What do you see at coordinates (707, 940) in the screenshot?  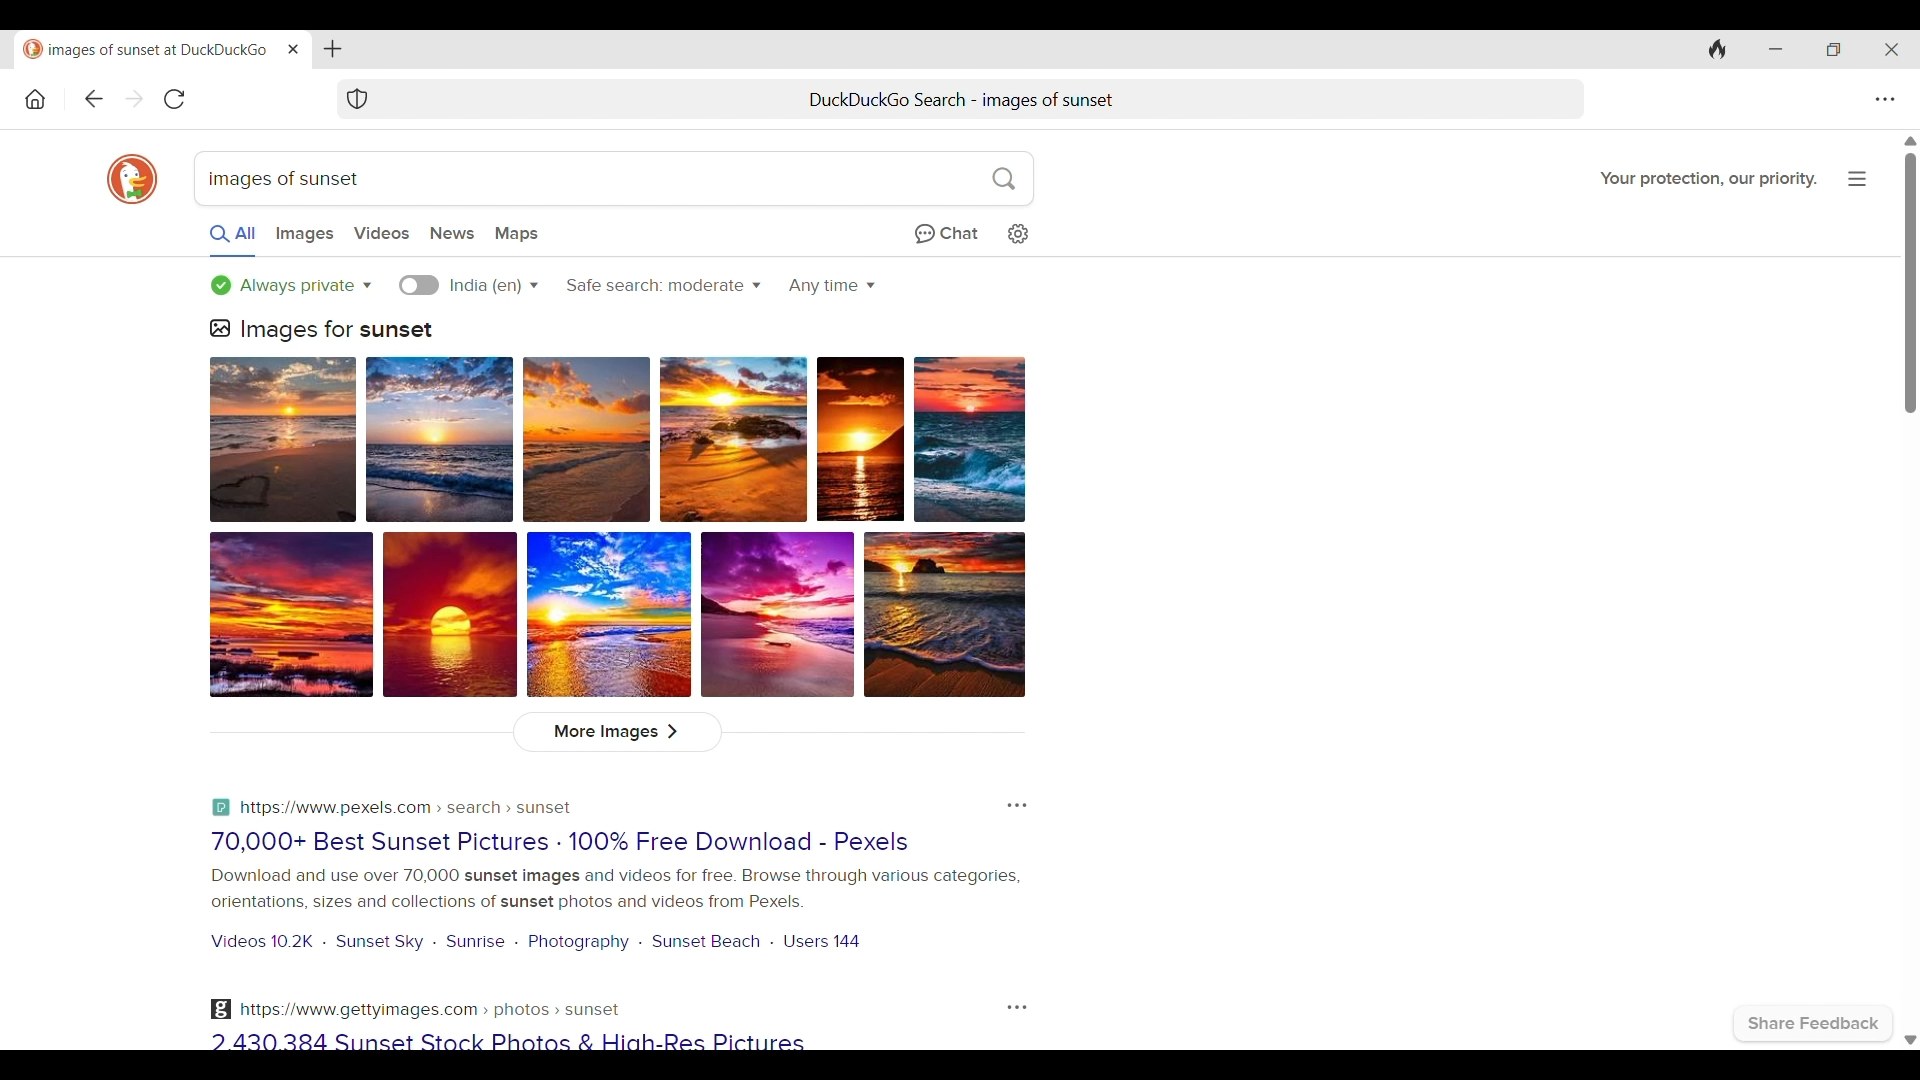 I see `Sunset Beach` at bounding box center [707, 940].